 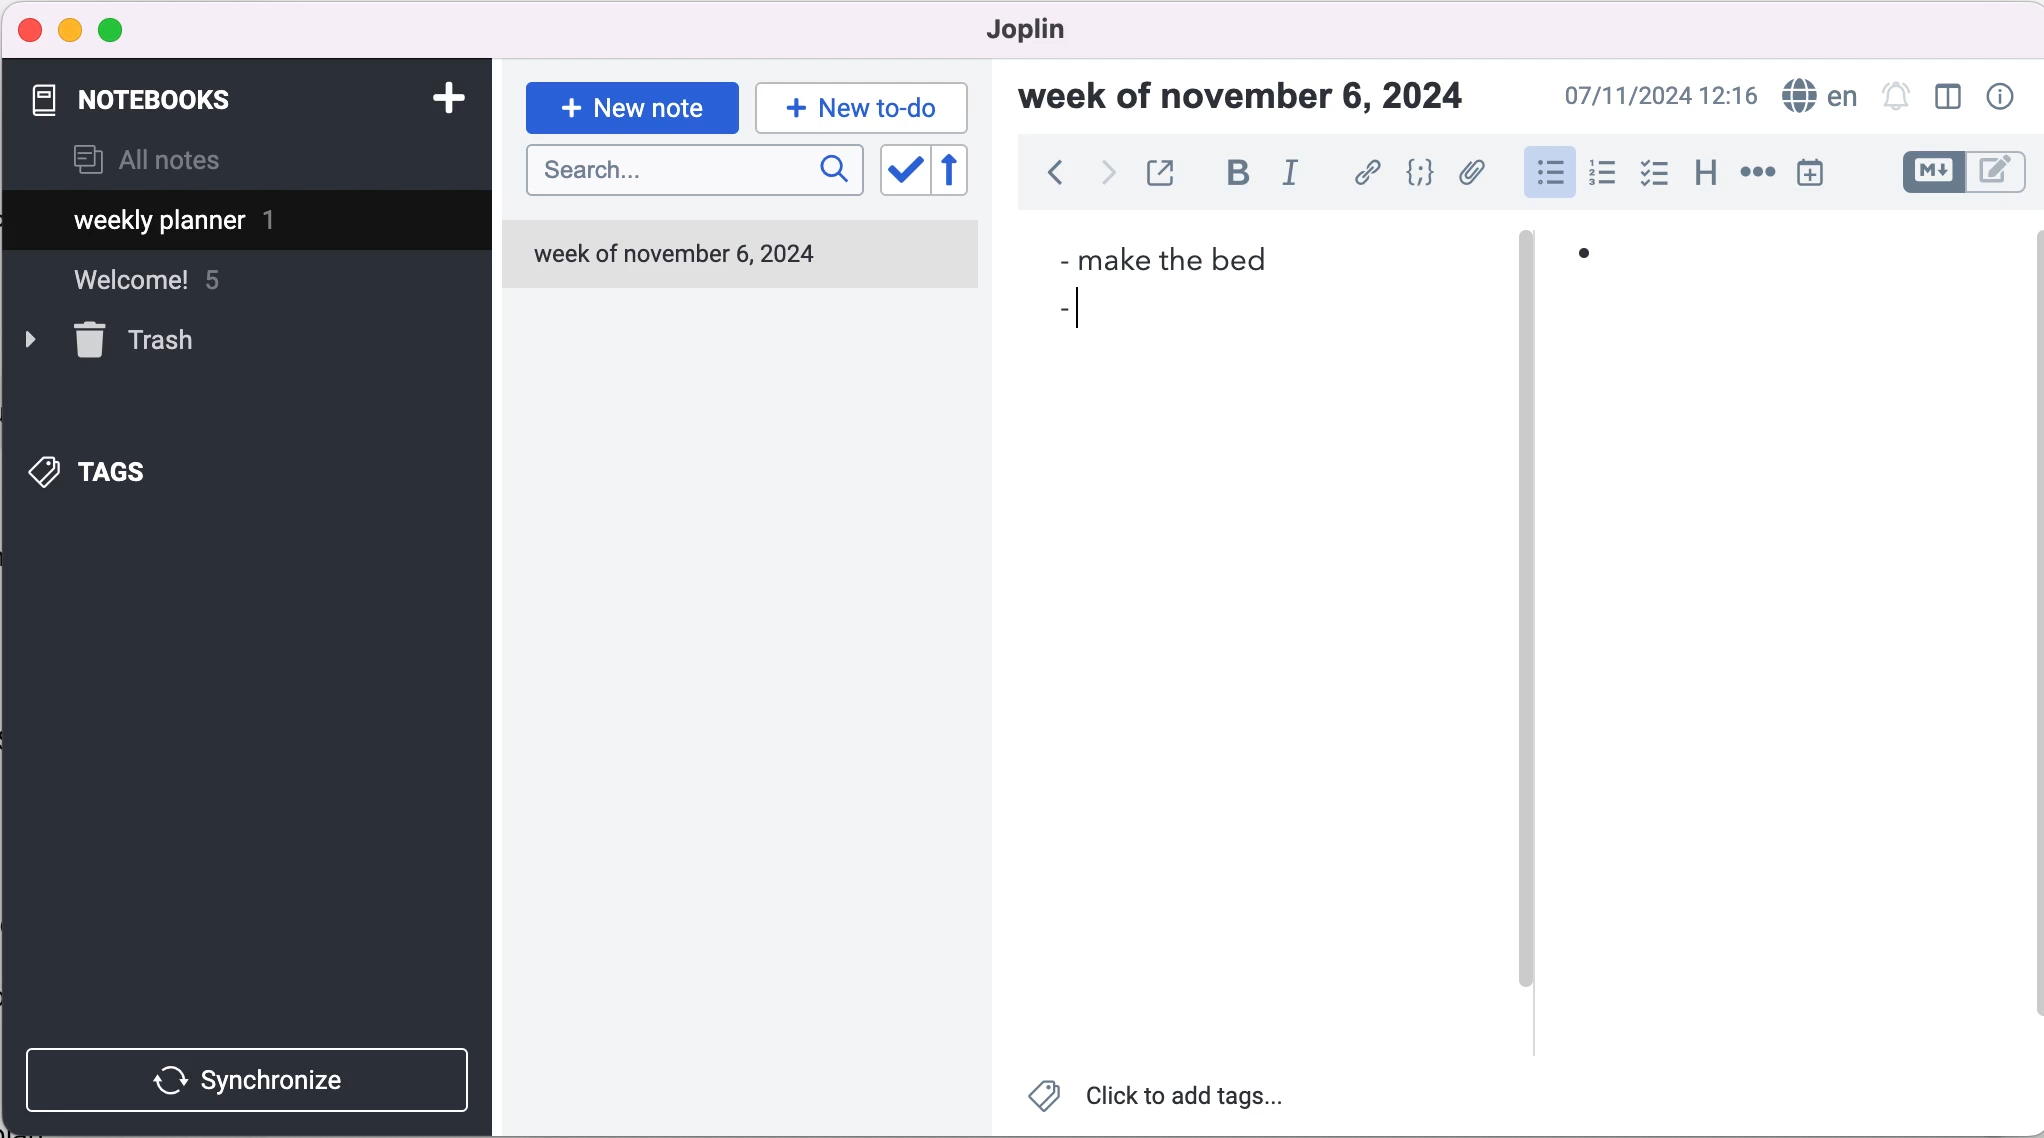 What do you see at coordinates (967, 174) in the screenshot?
I see `reverse sort order` at bounding box center [967, 174].